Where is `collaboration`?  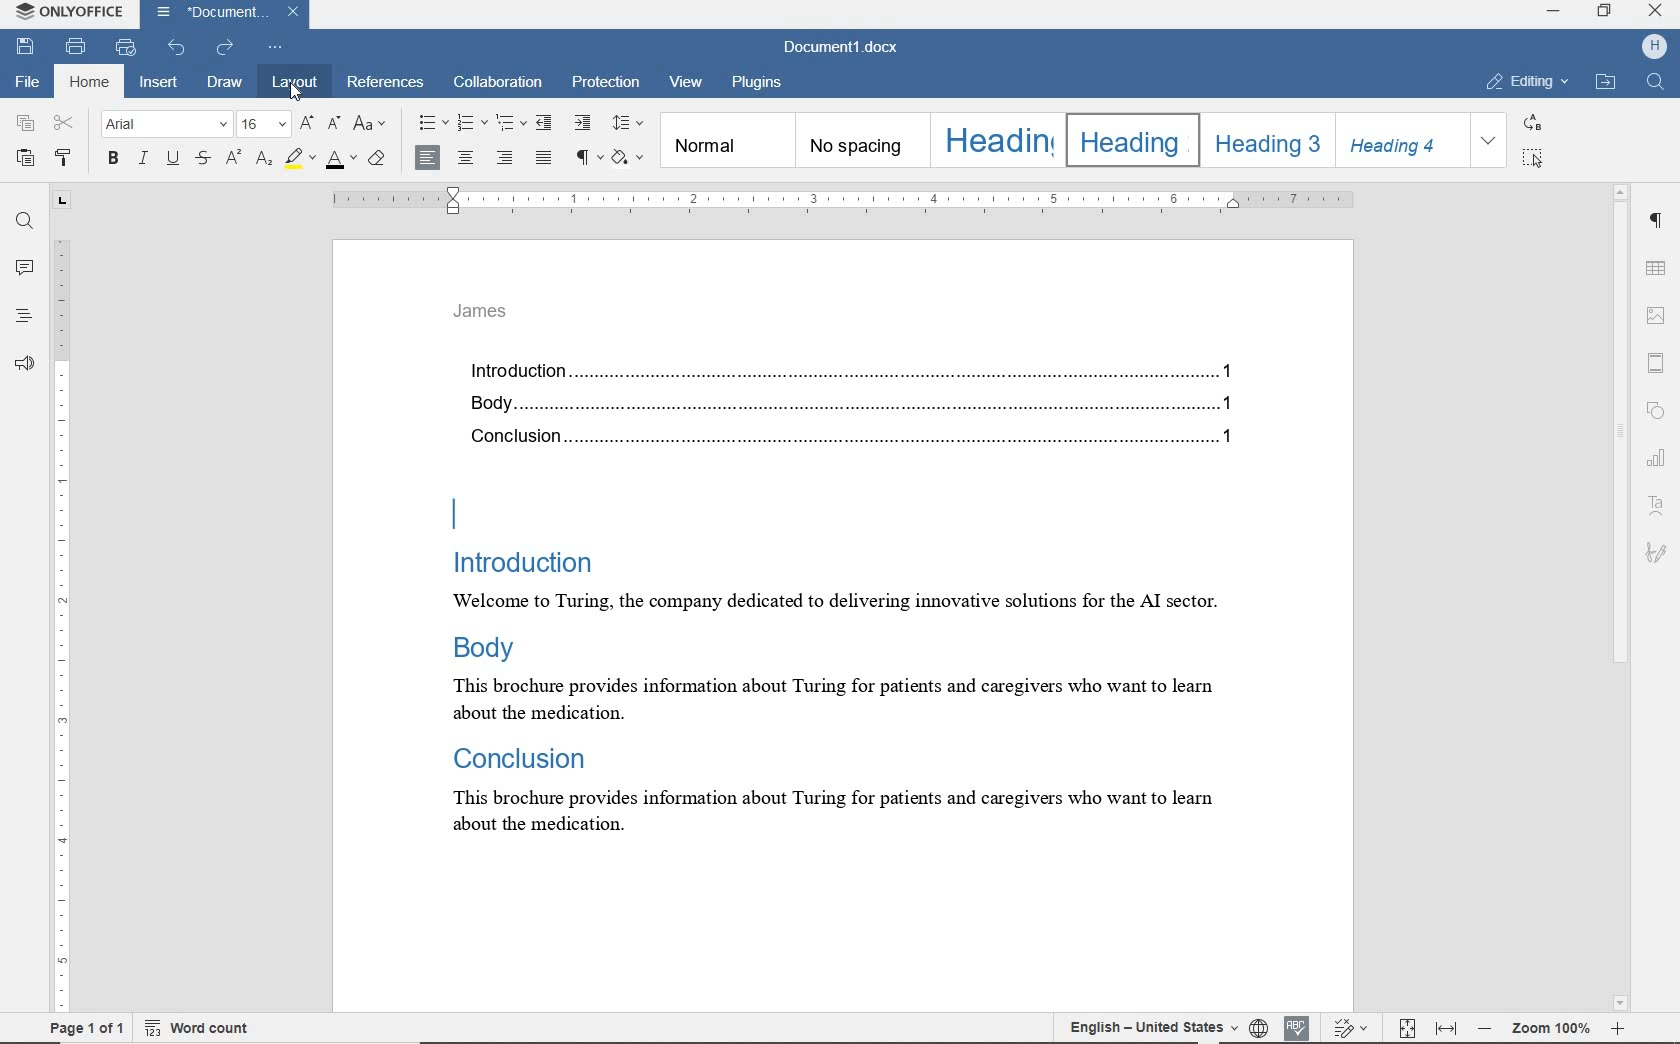
collaboration is located at coordinates (499, 84).